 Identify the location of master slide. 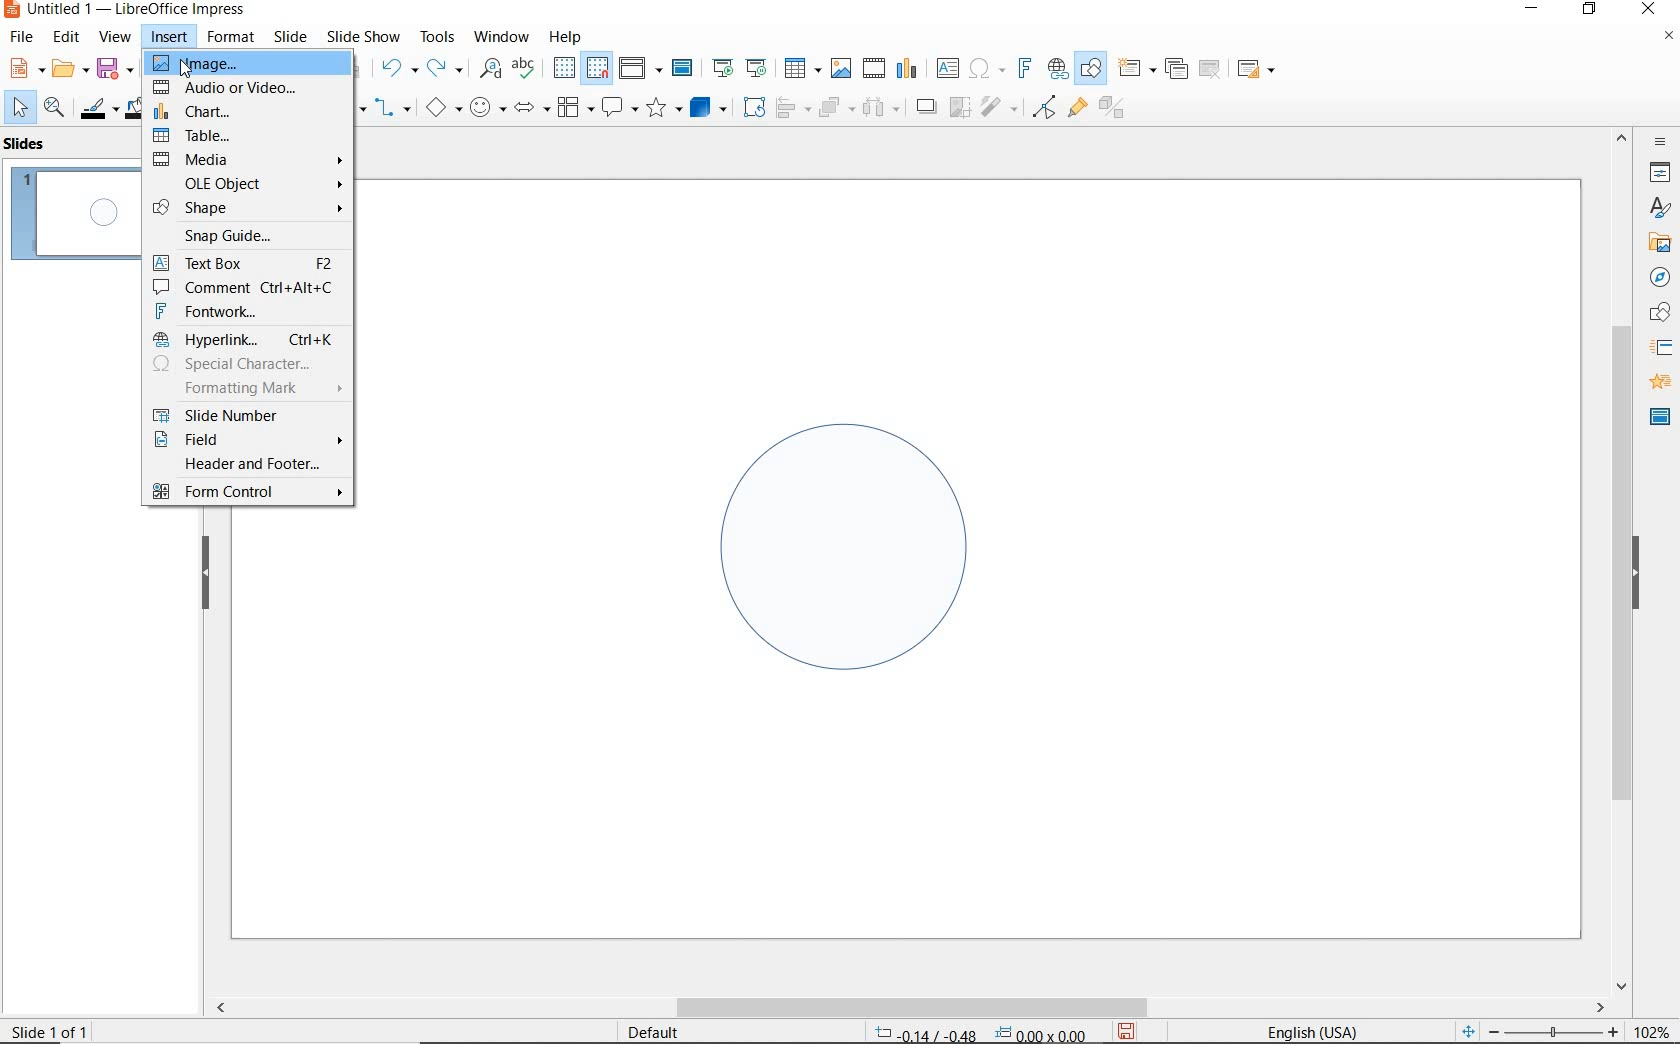
(685, 69).